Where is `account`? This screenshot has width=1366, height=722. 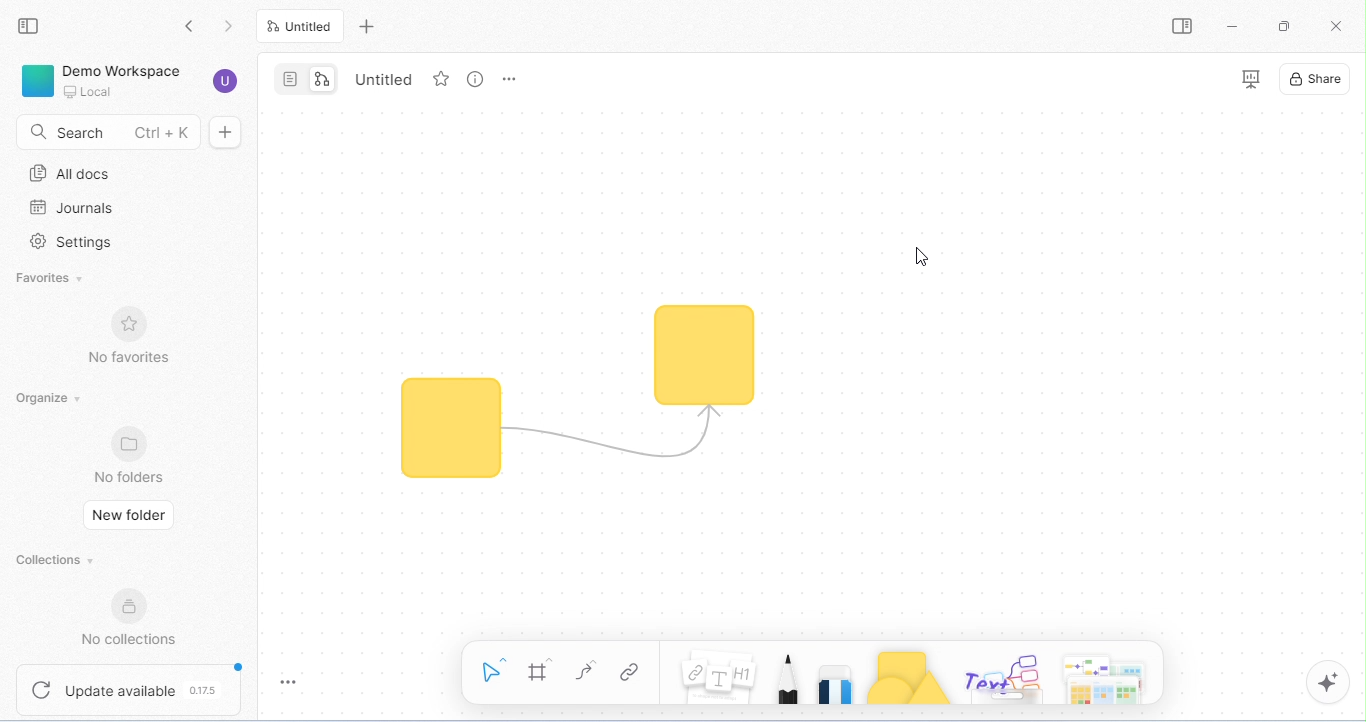
account is located at coordinates (226, 83).